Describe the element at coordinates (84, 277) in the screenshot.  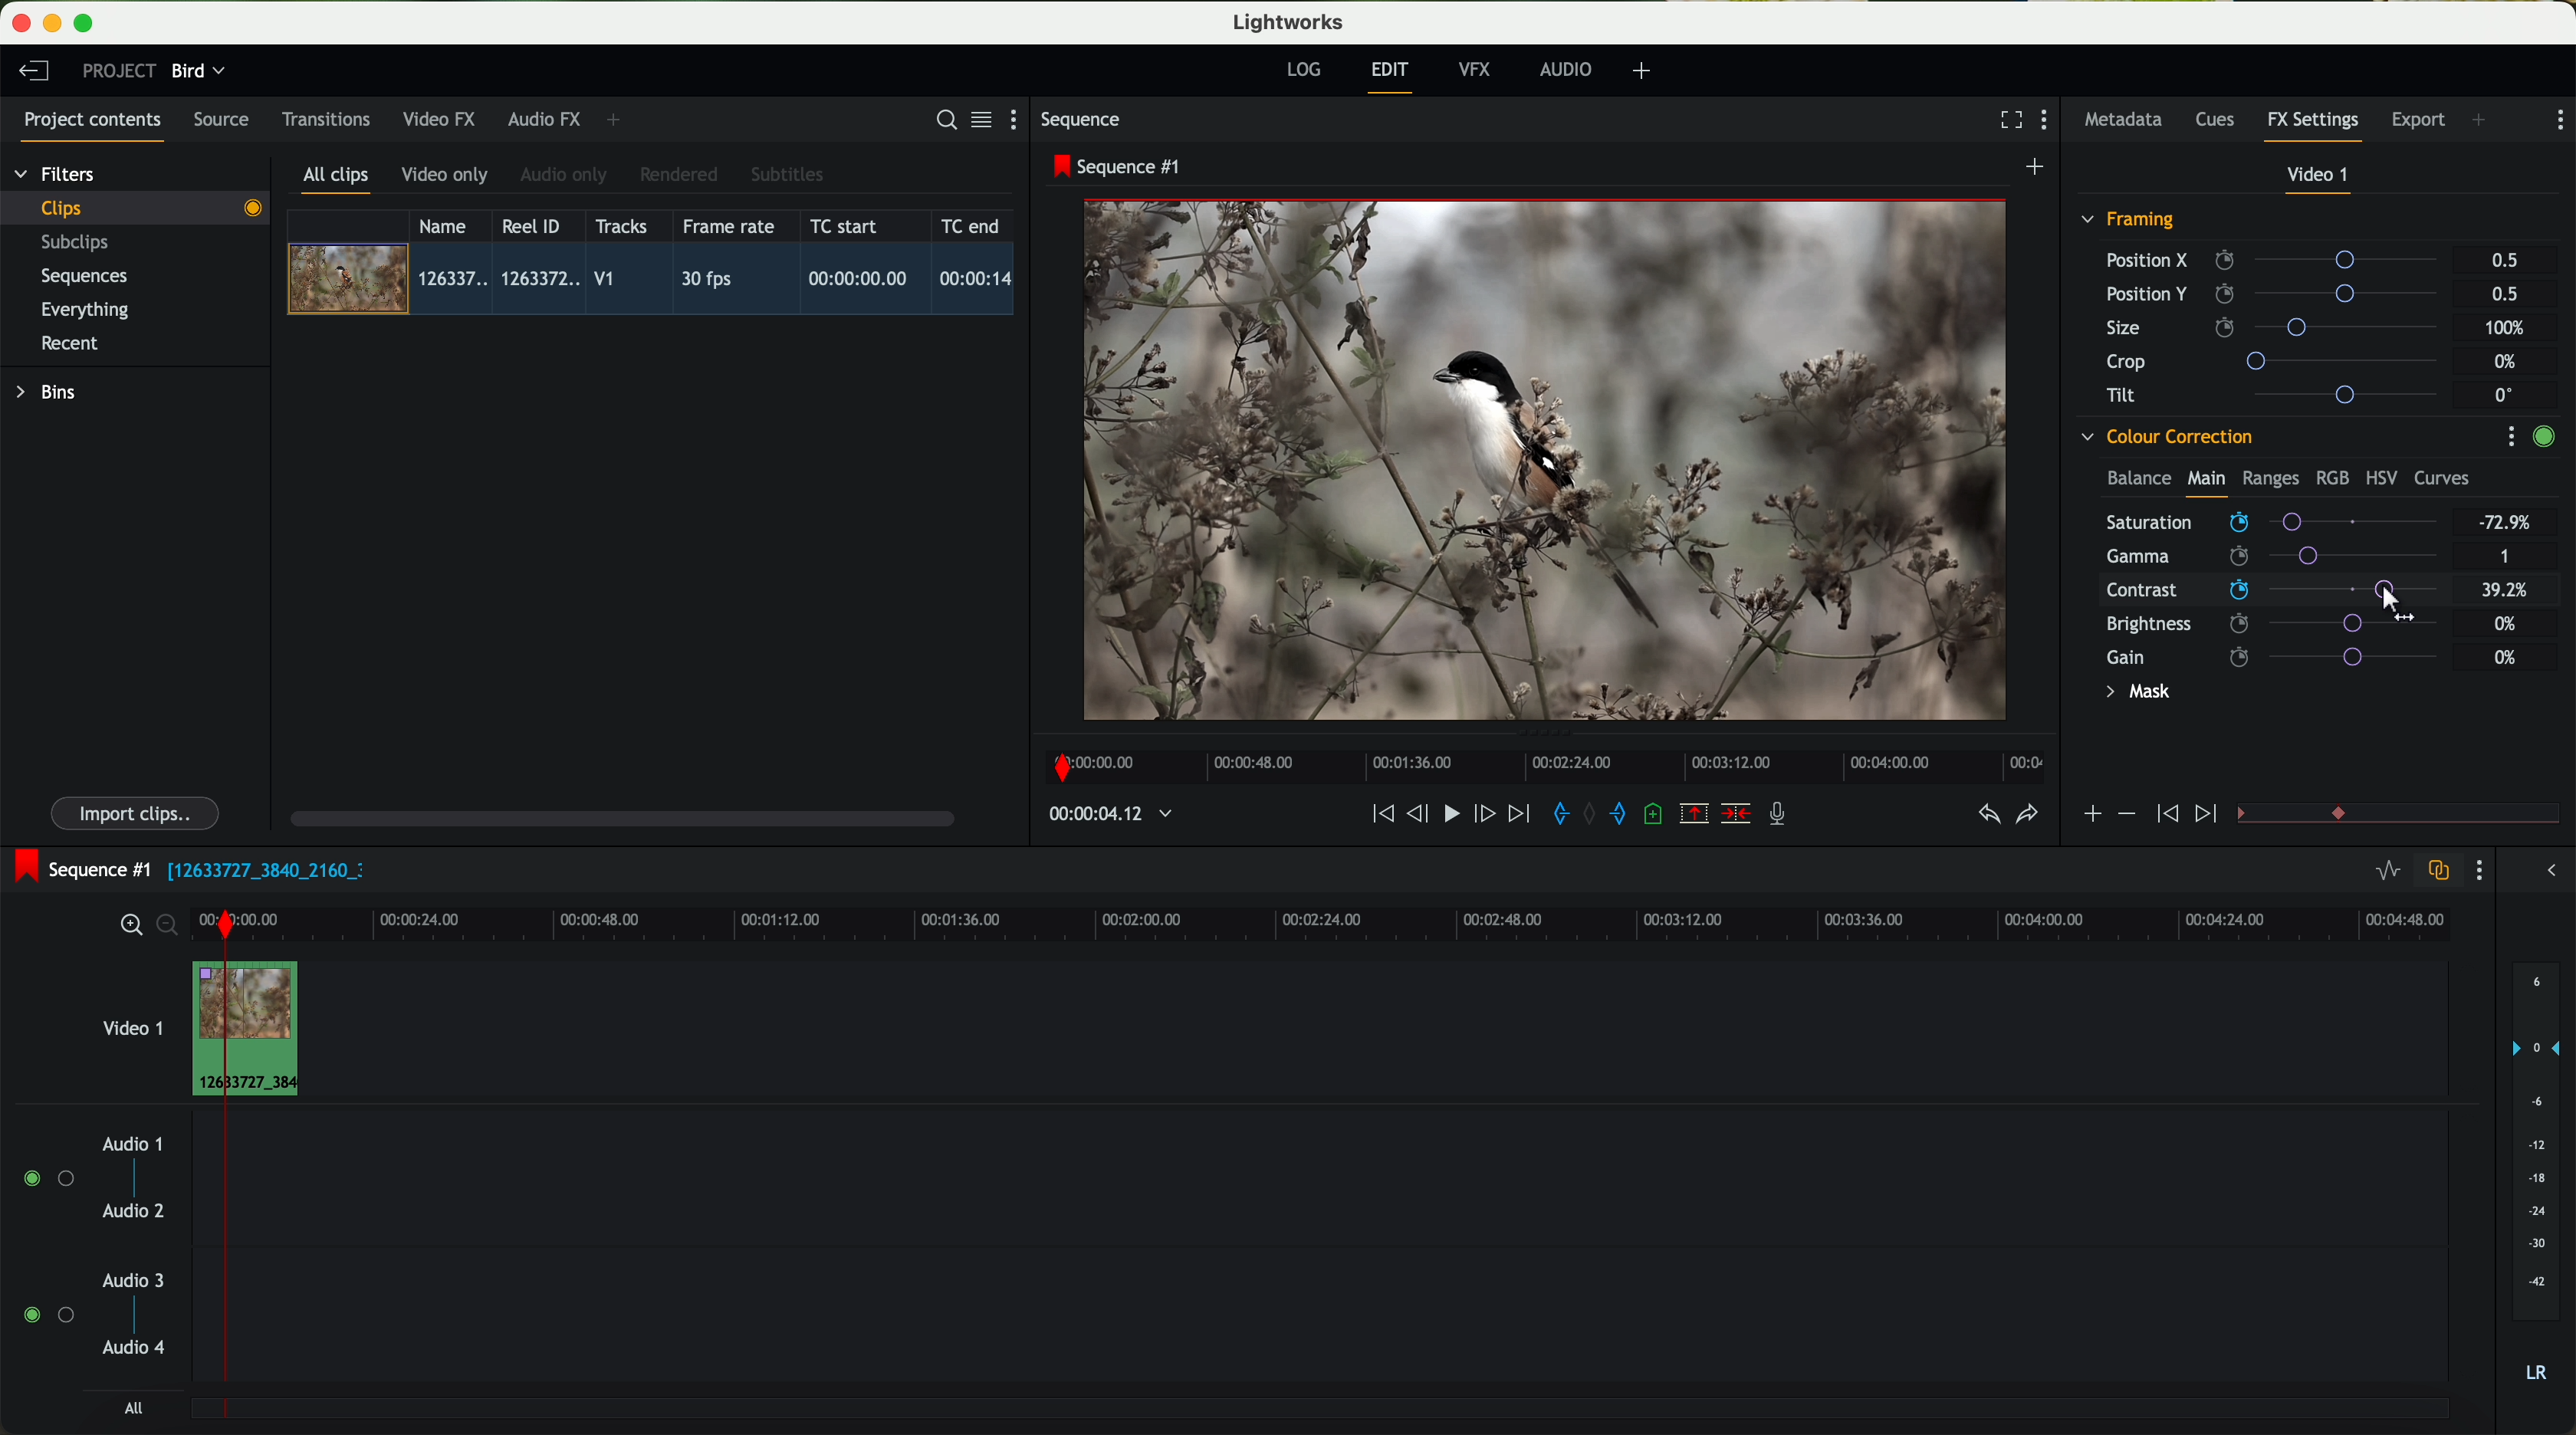
I see `sequences` at that location.